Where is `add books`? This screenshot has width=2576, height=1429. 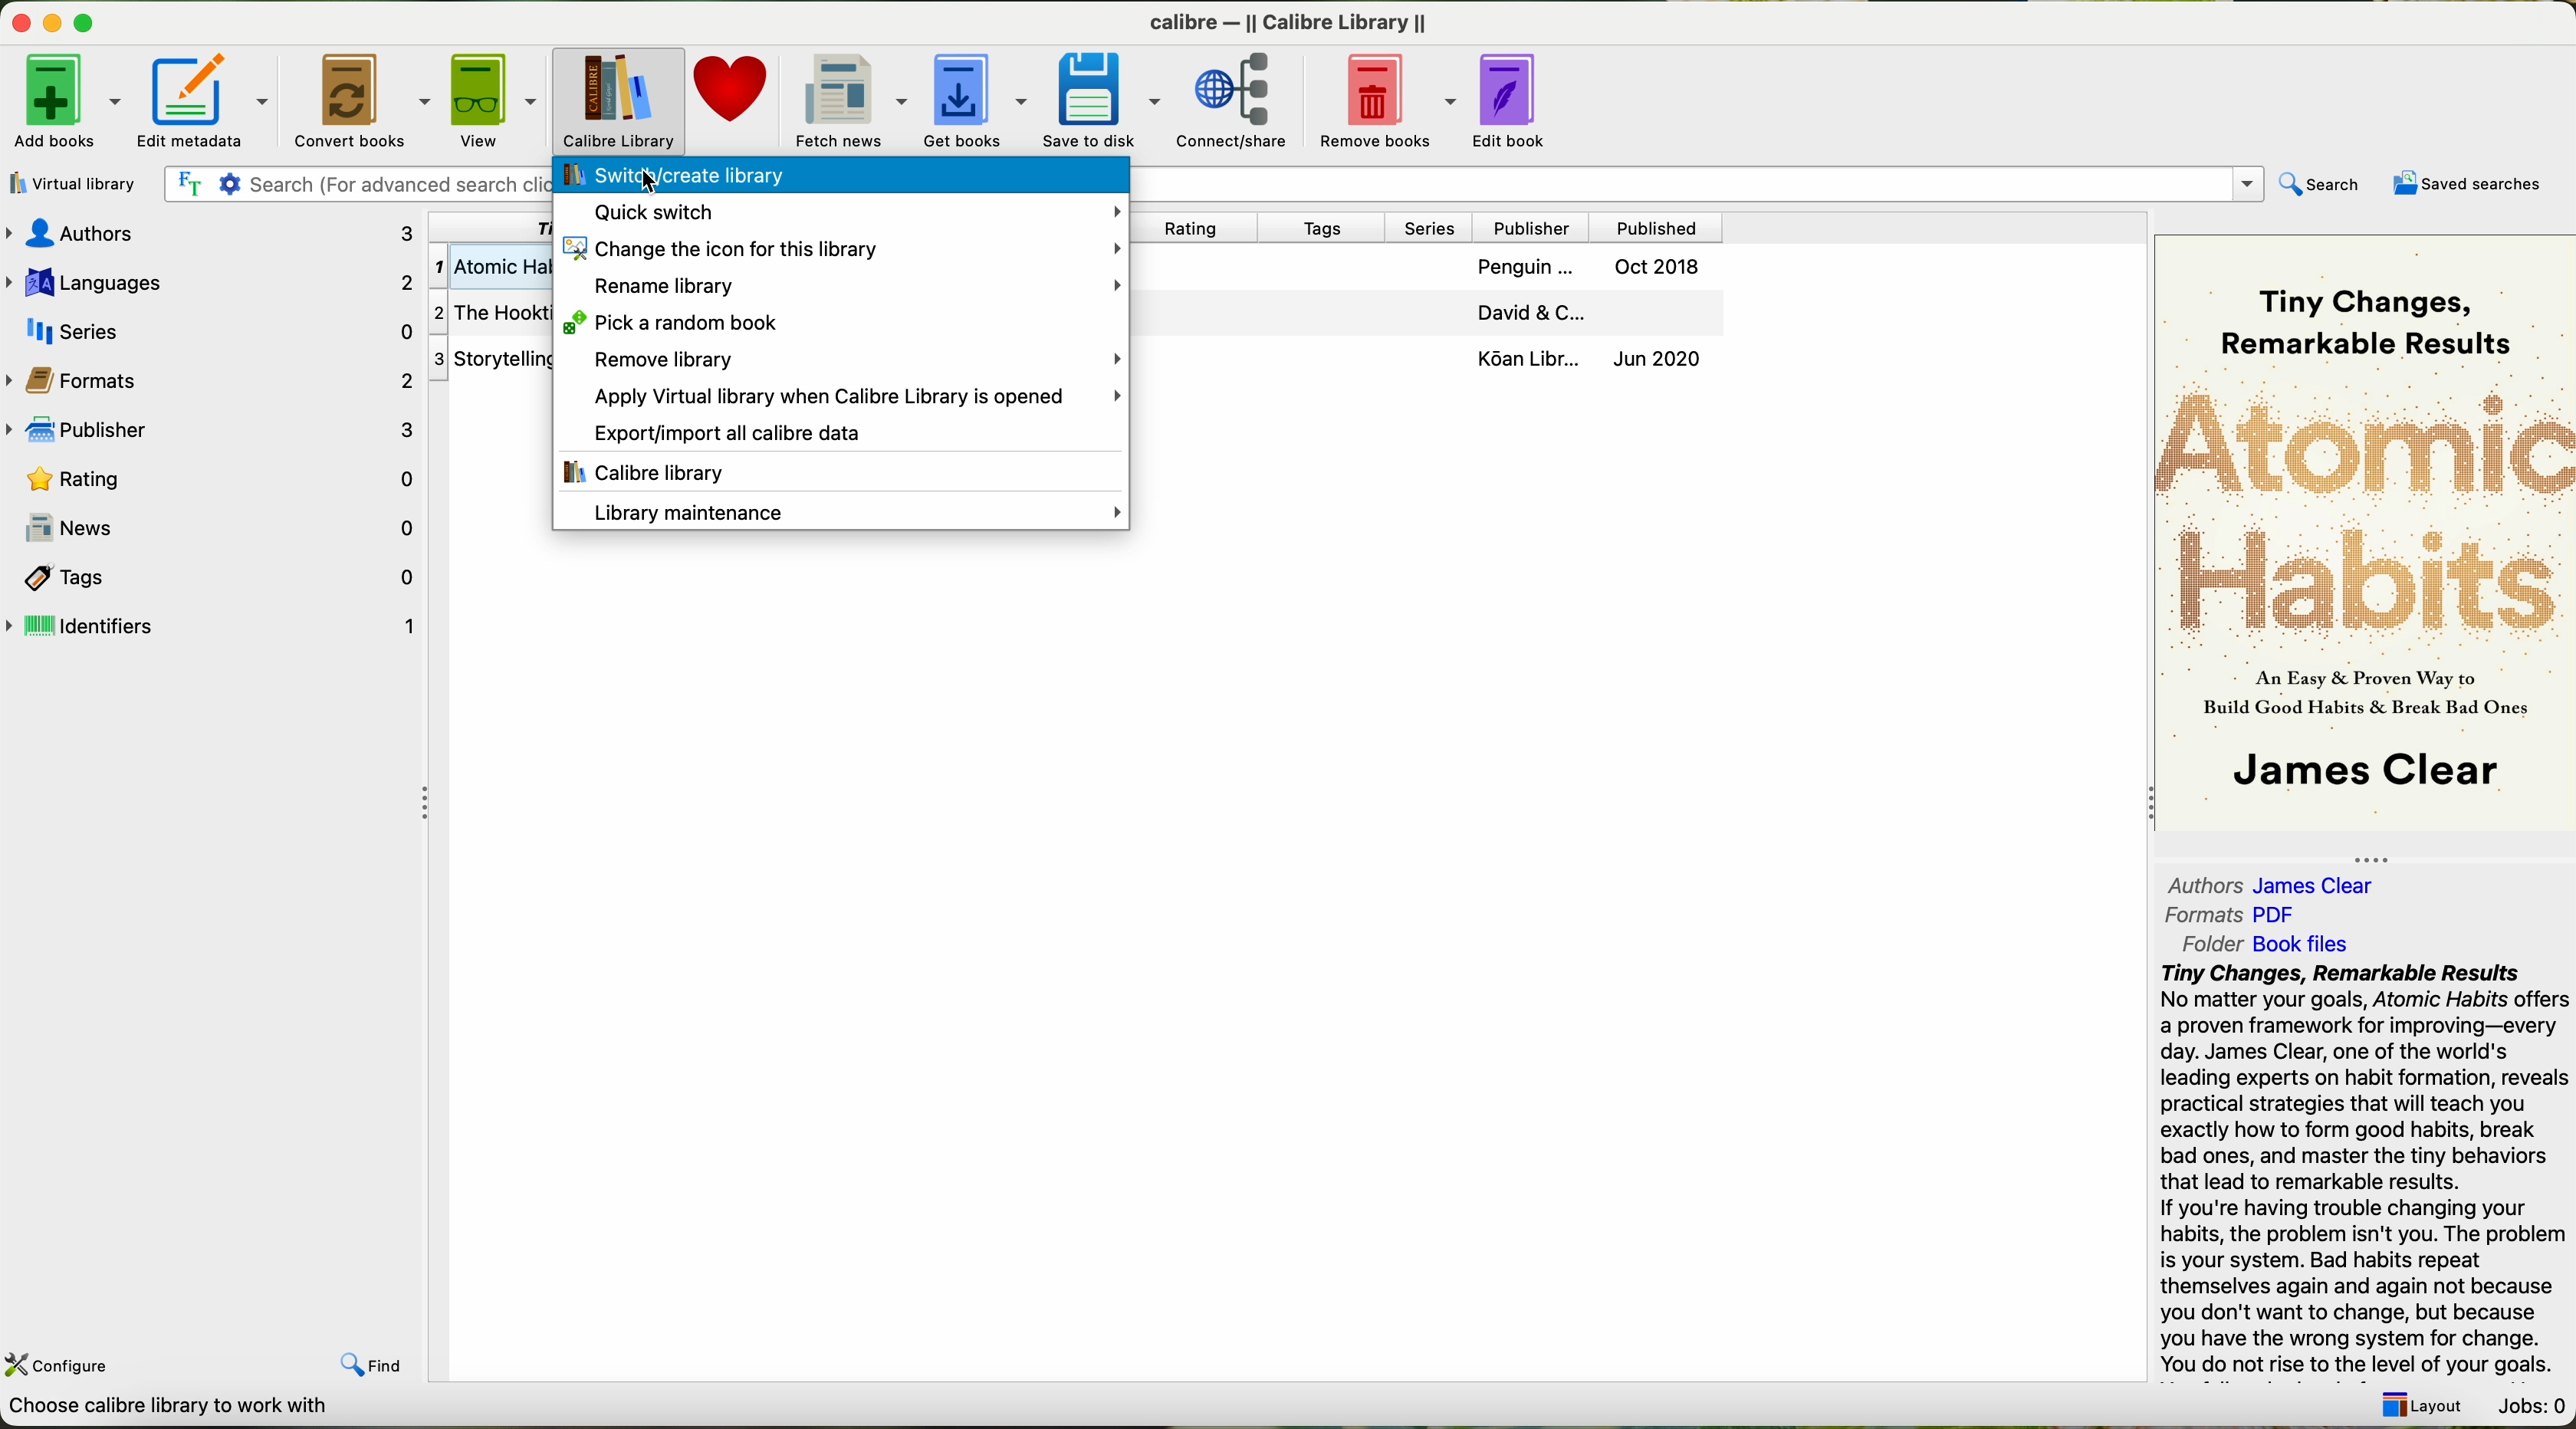
add books is located at coordinates (63, 99).